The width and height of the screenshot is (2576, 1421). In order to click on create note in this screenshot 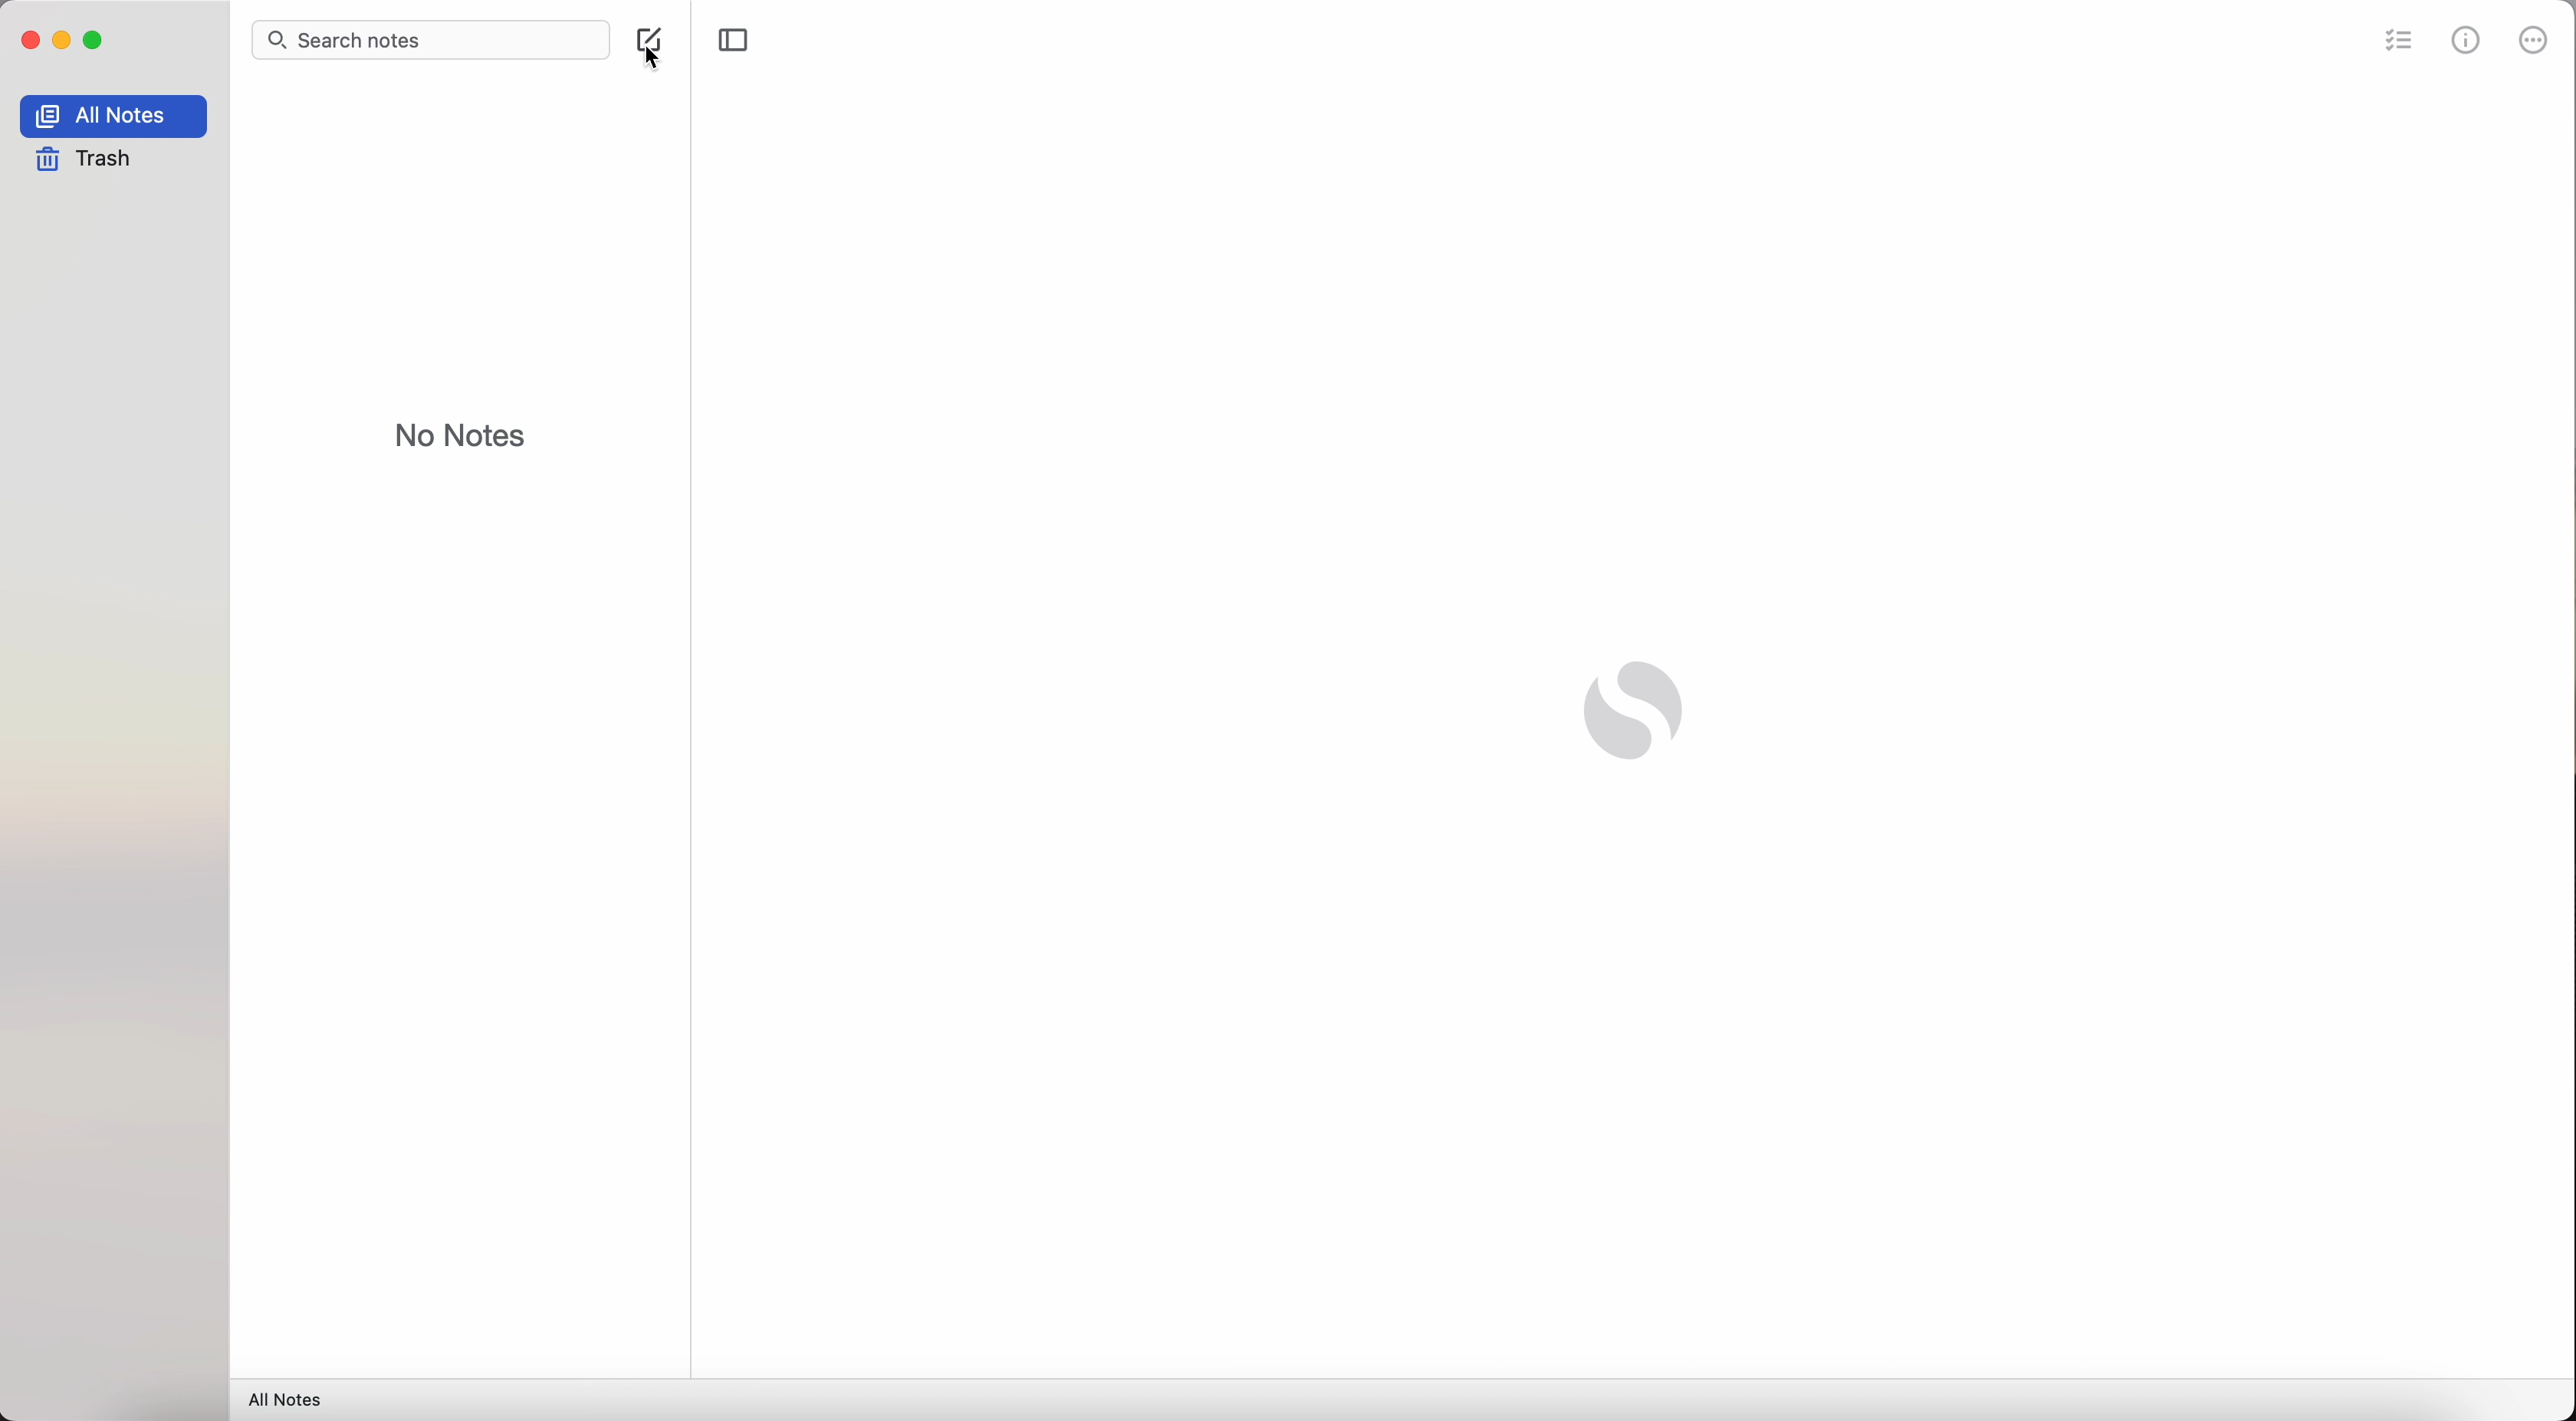, I will do `click(654, 51)`.